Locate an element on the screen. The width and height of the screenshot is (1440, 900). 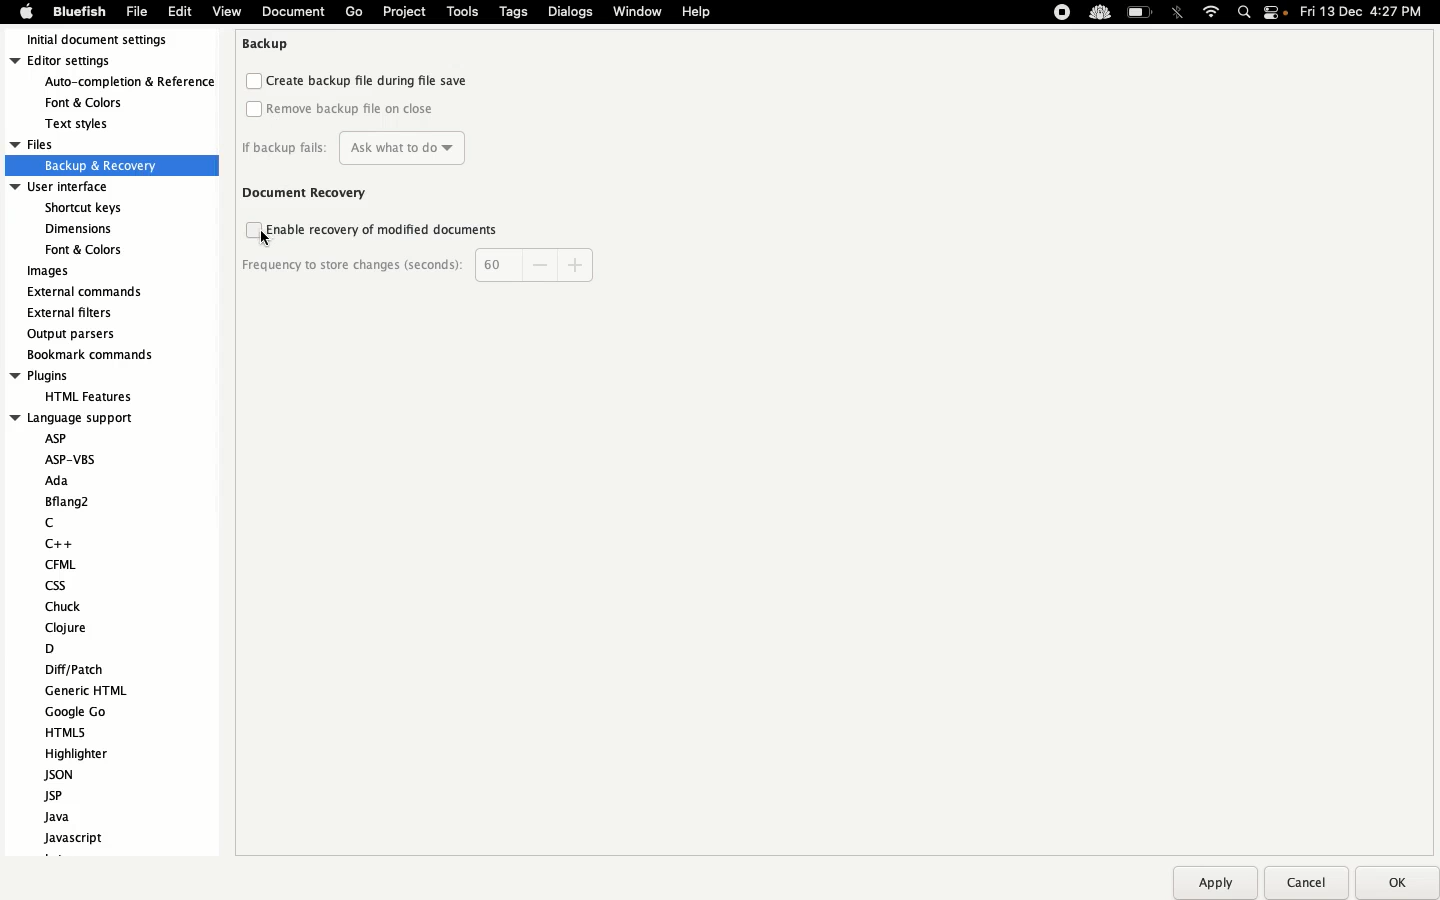
Bluefish is located at coordinates (77, 13).